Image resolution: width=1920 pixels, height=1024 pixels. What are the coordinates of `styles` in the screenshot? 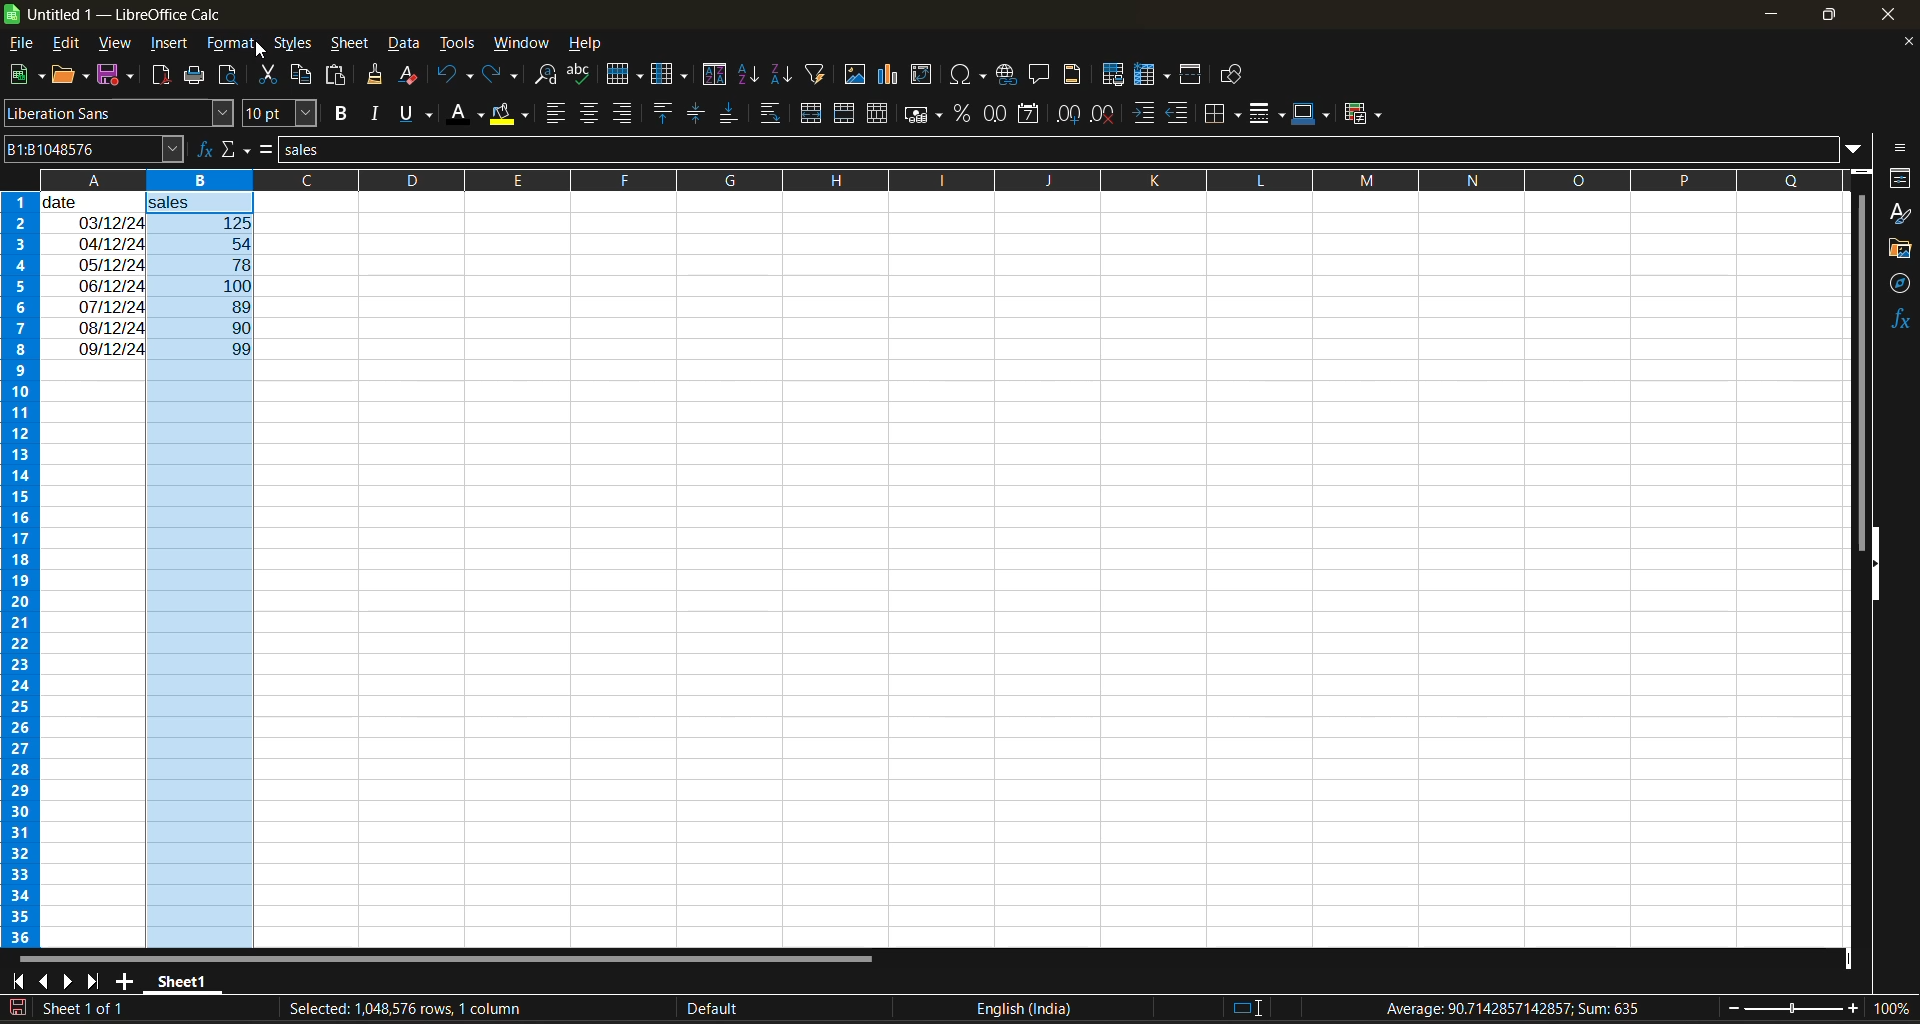 It's located at (293, 44).